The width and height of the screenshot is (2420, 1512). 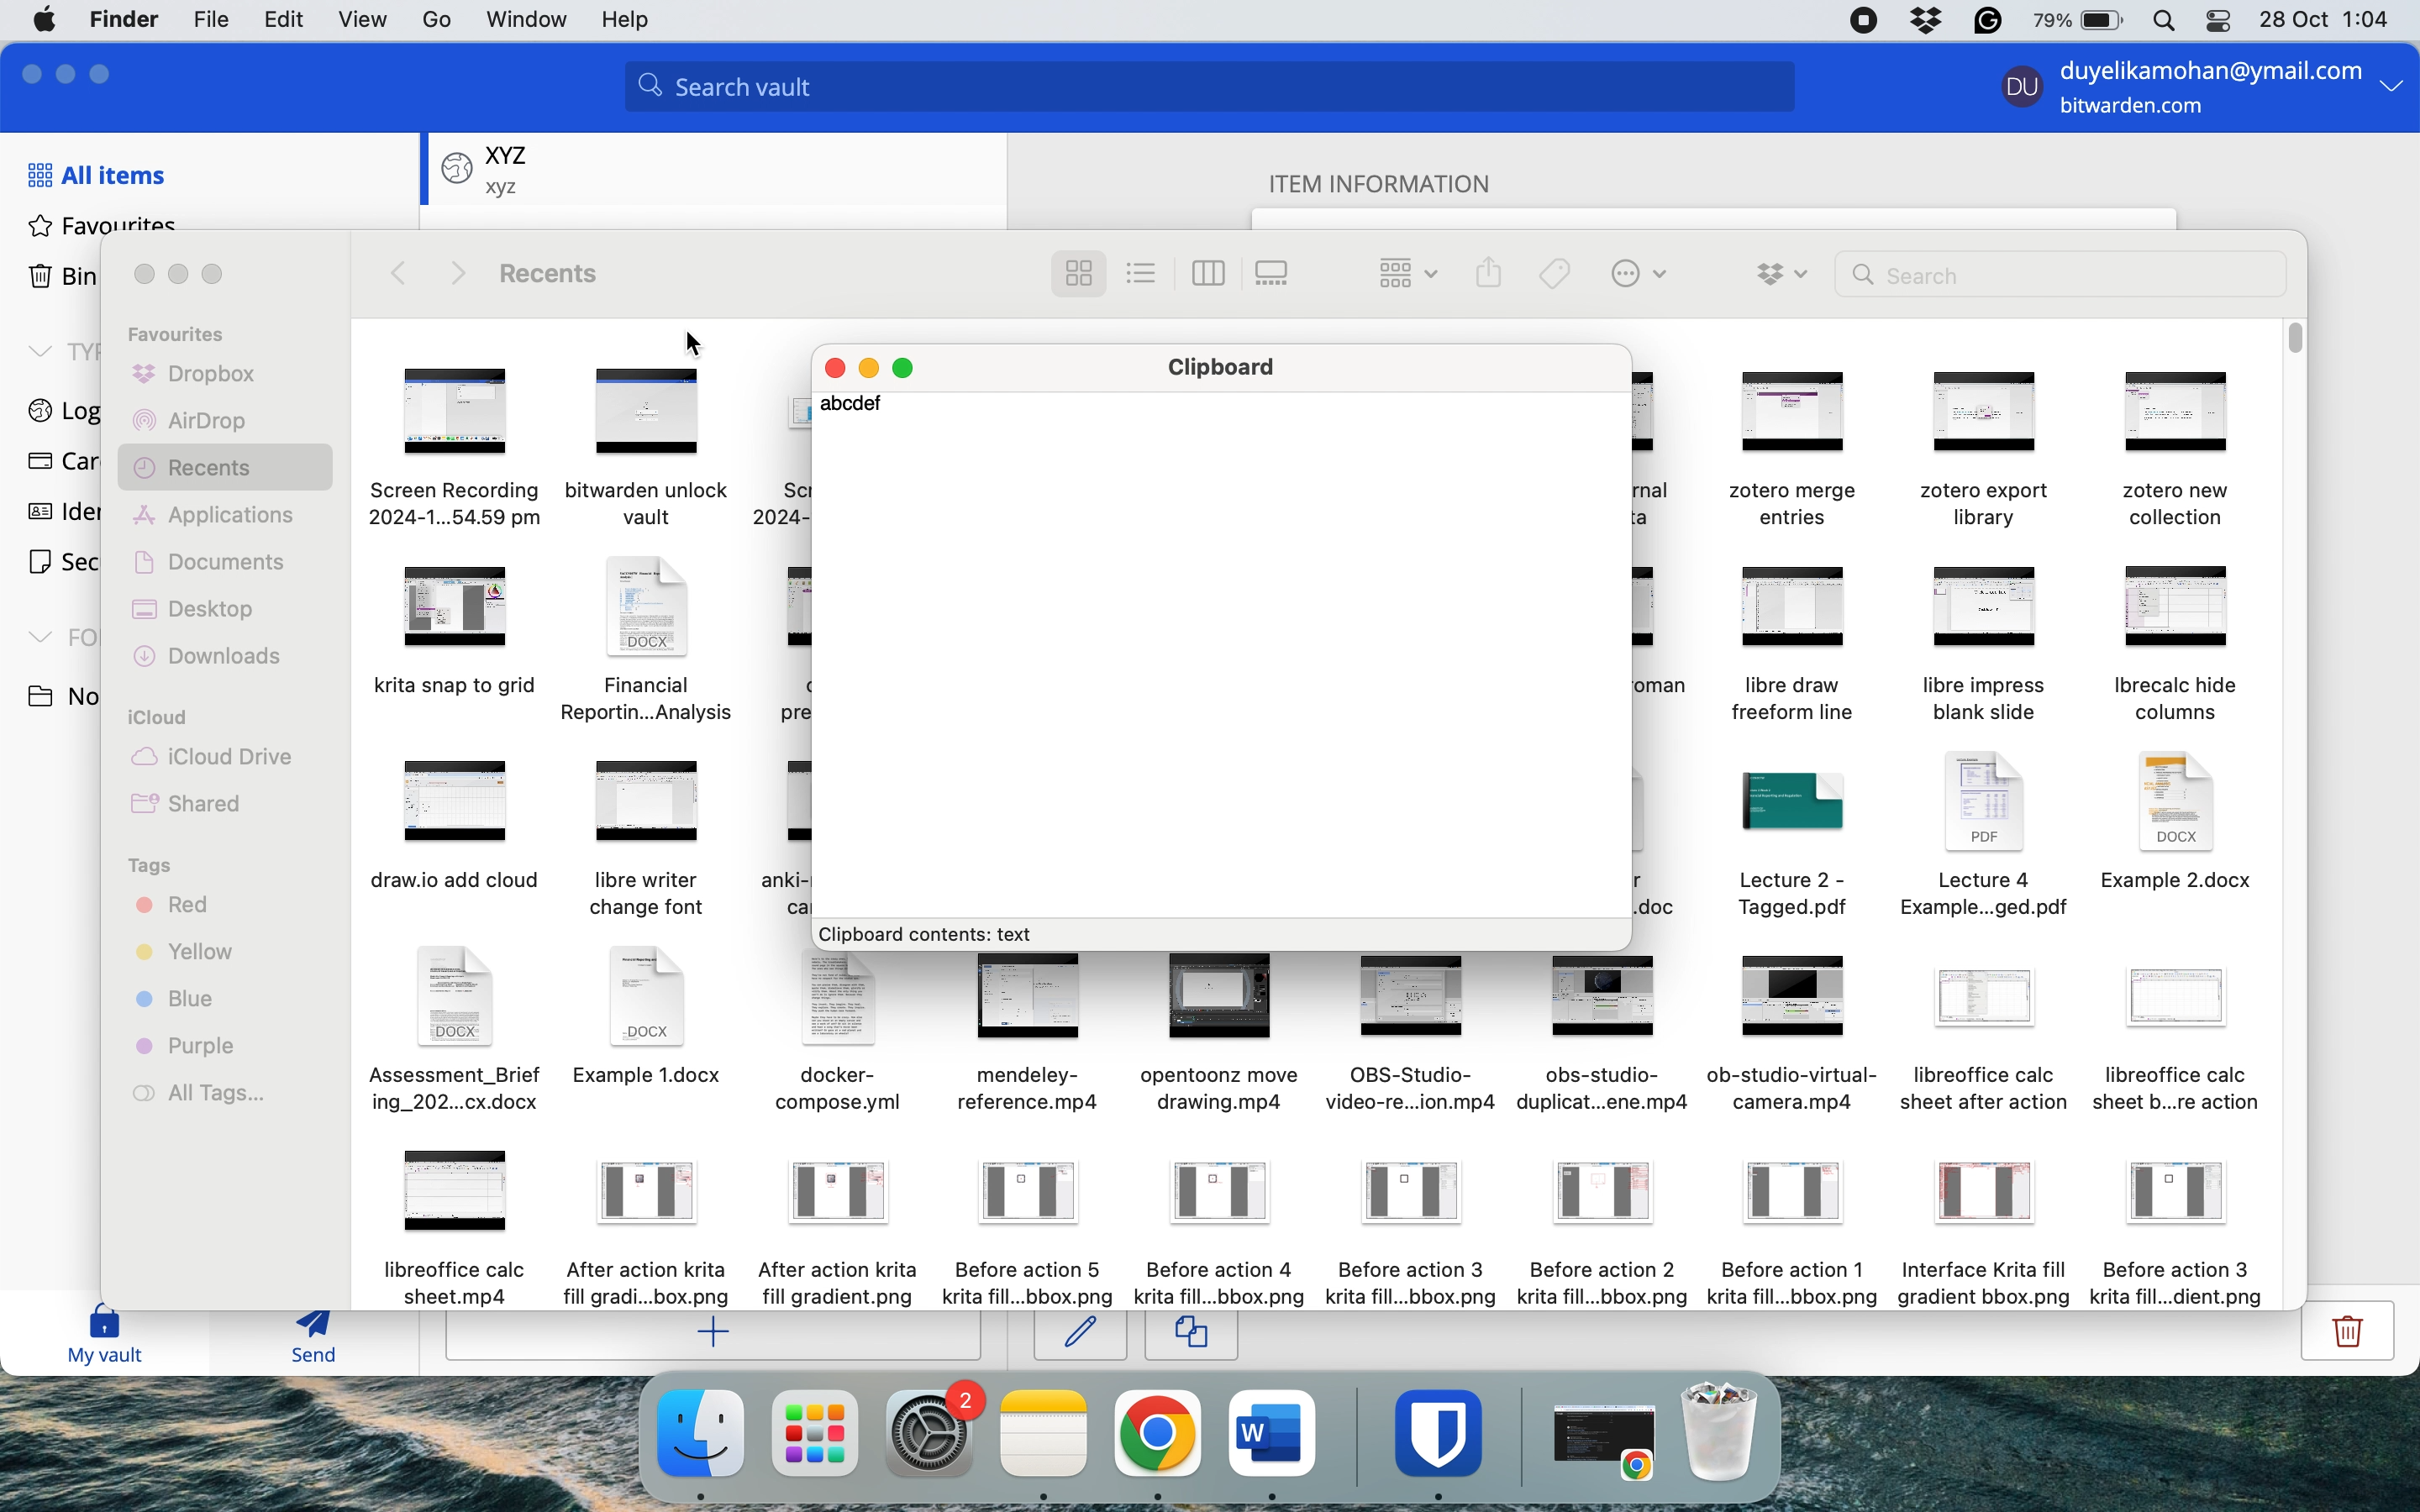 I want to click on ms word, so click(x=1273, y=1432).